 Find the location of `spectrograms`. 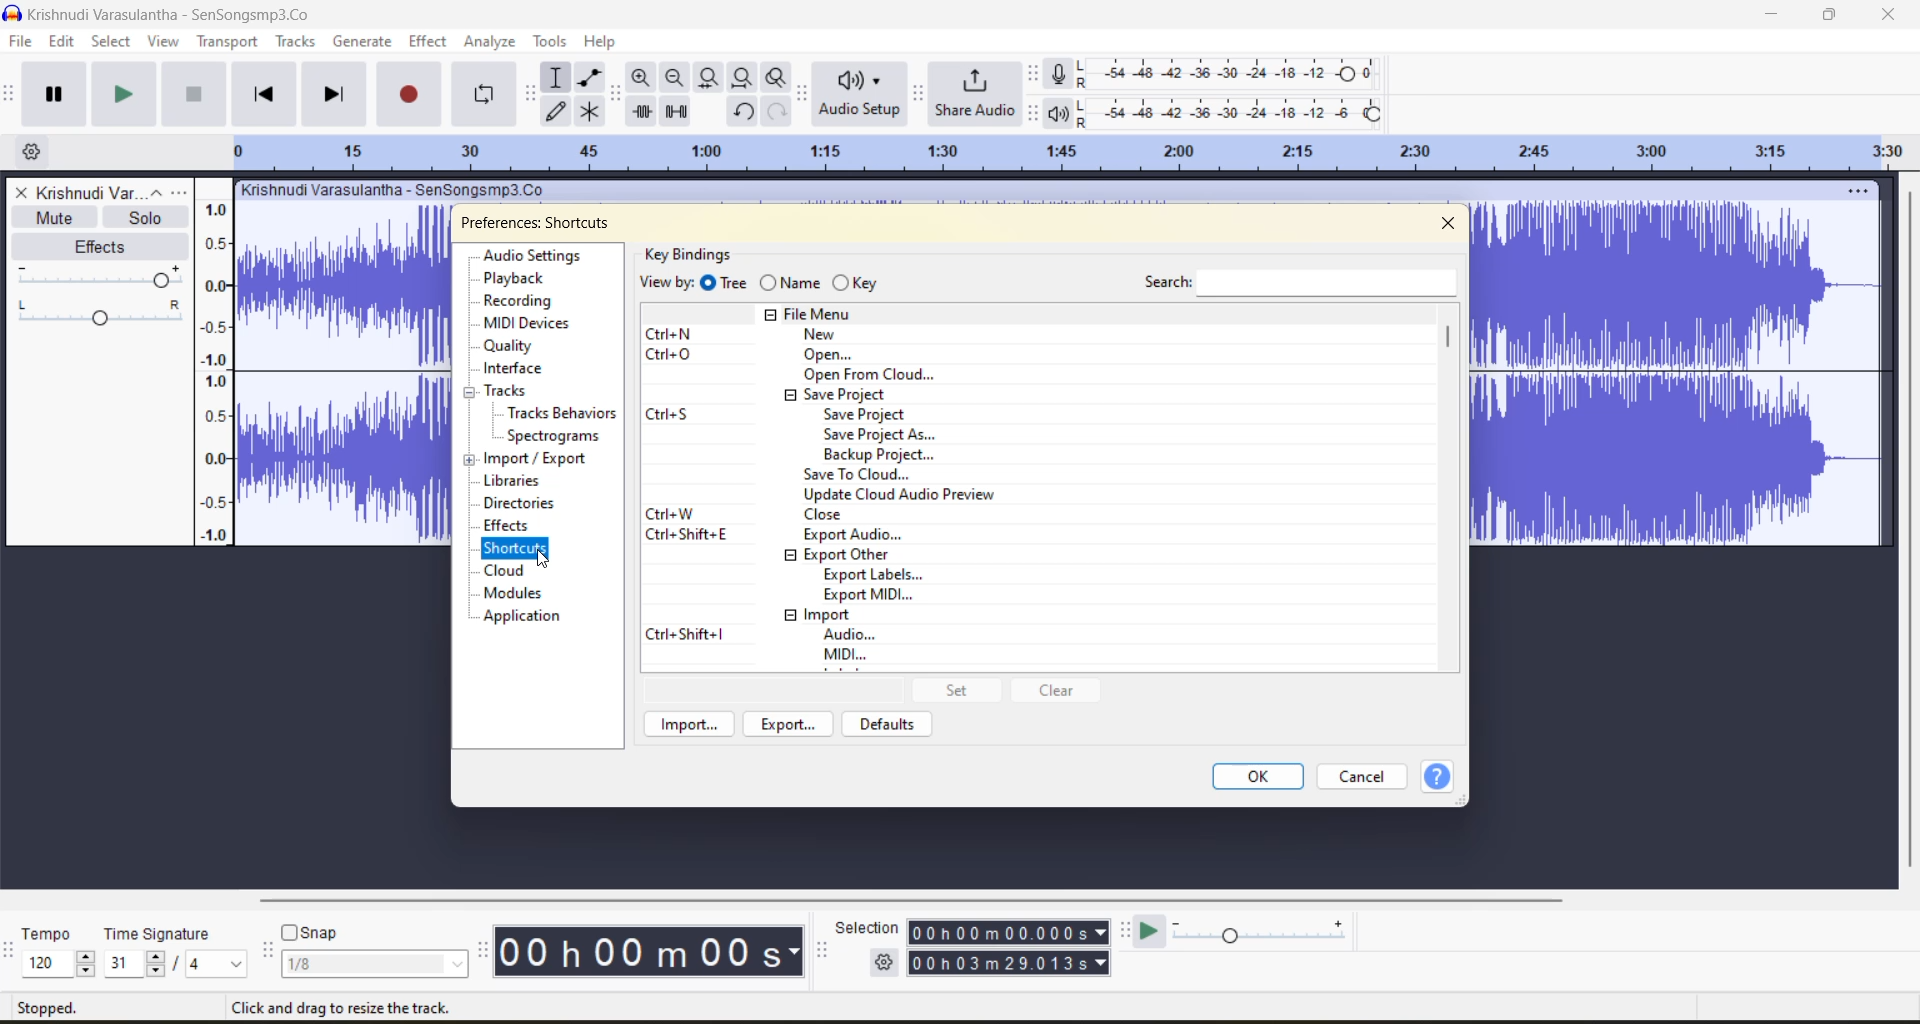

spectrograms is located at coordinates (564, 436).